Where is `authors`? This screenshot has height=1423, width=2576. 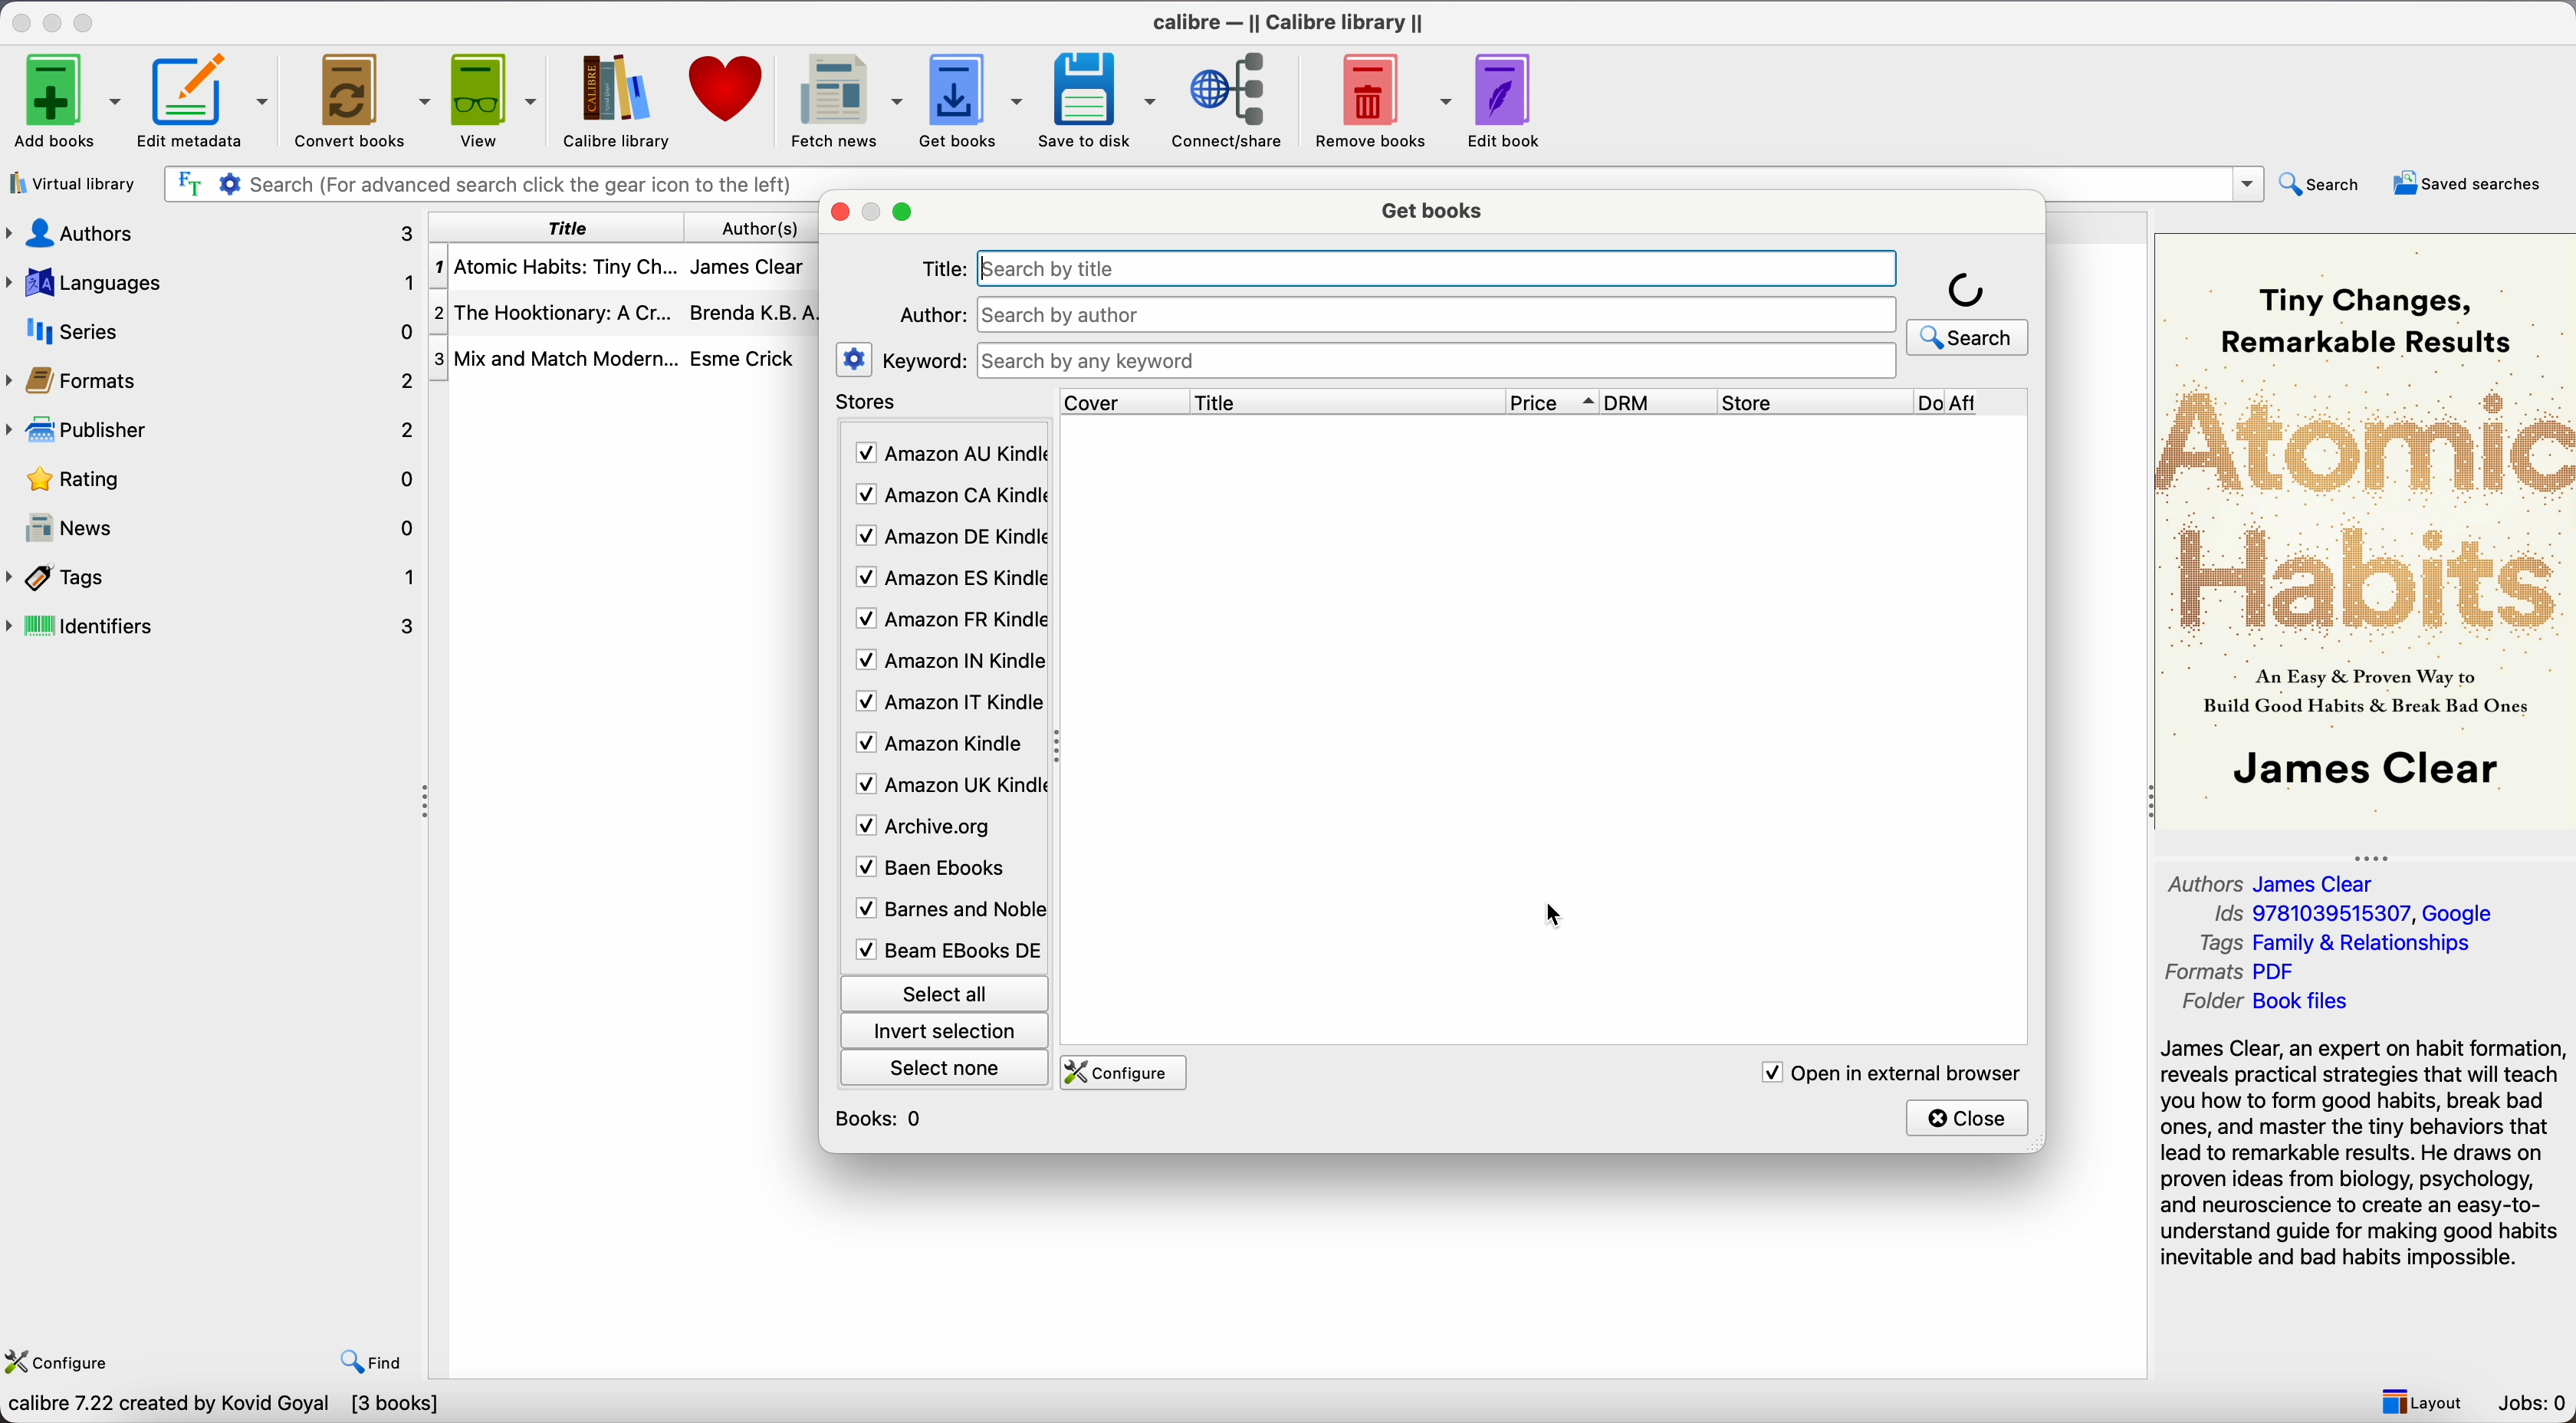
authors is located at coordinates (214, 231).